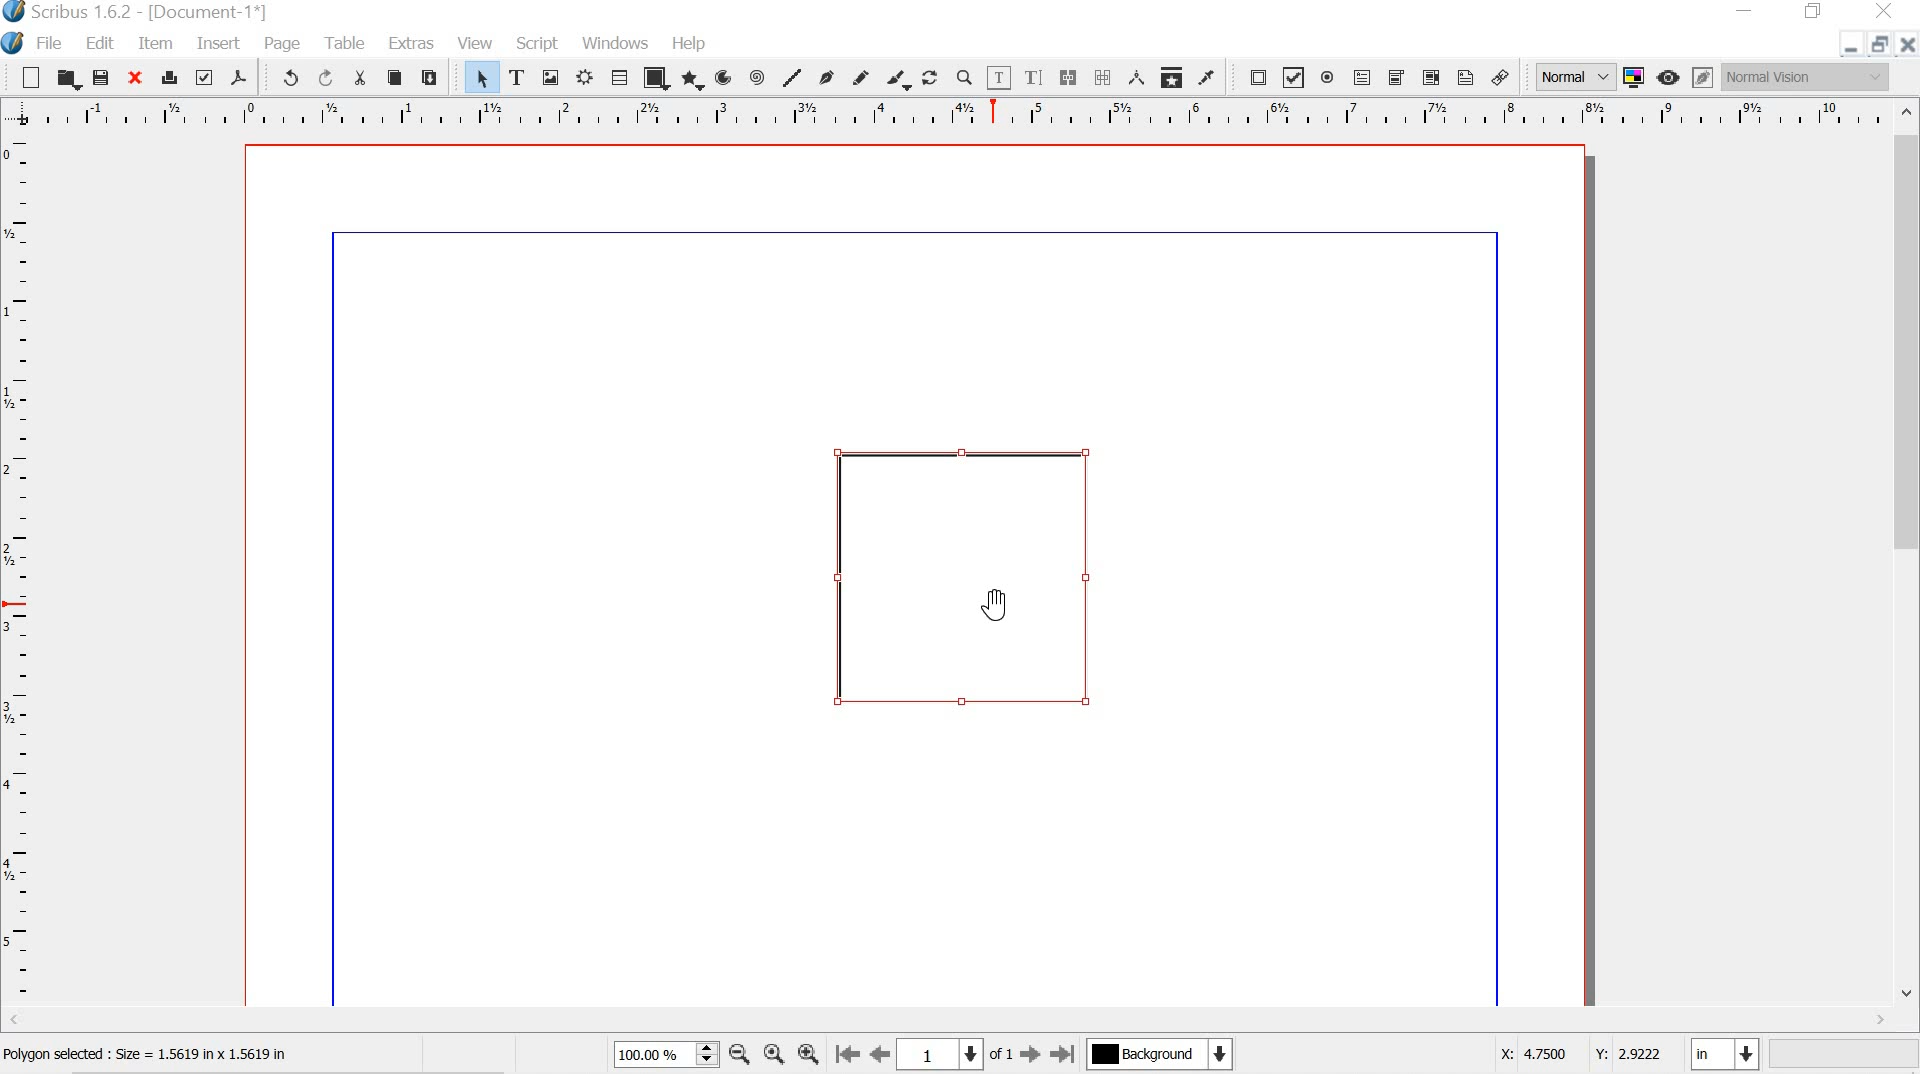 Image resolution: width=1920 pixels, height=1074 pixels. Describe the element at coordinates (1037, 78) in the screenshot. I see `edit text with story editor` at that location.